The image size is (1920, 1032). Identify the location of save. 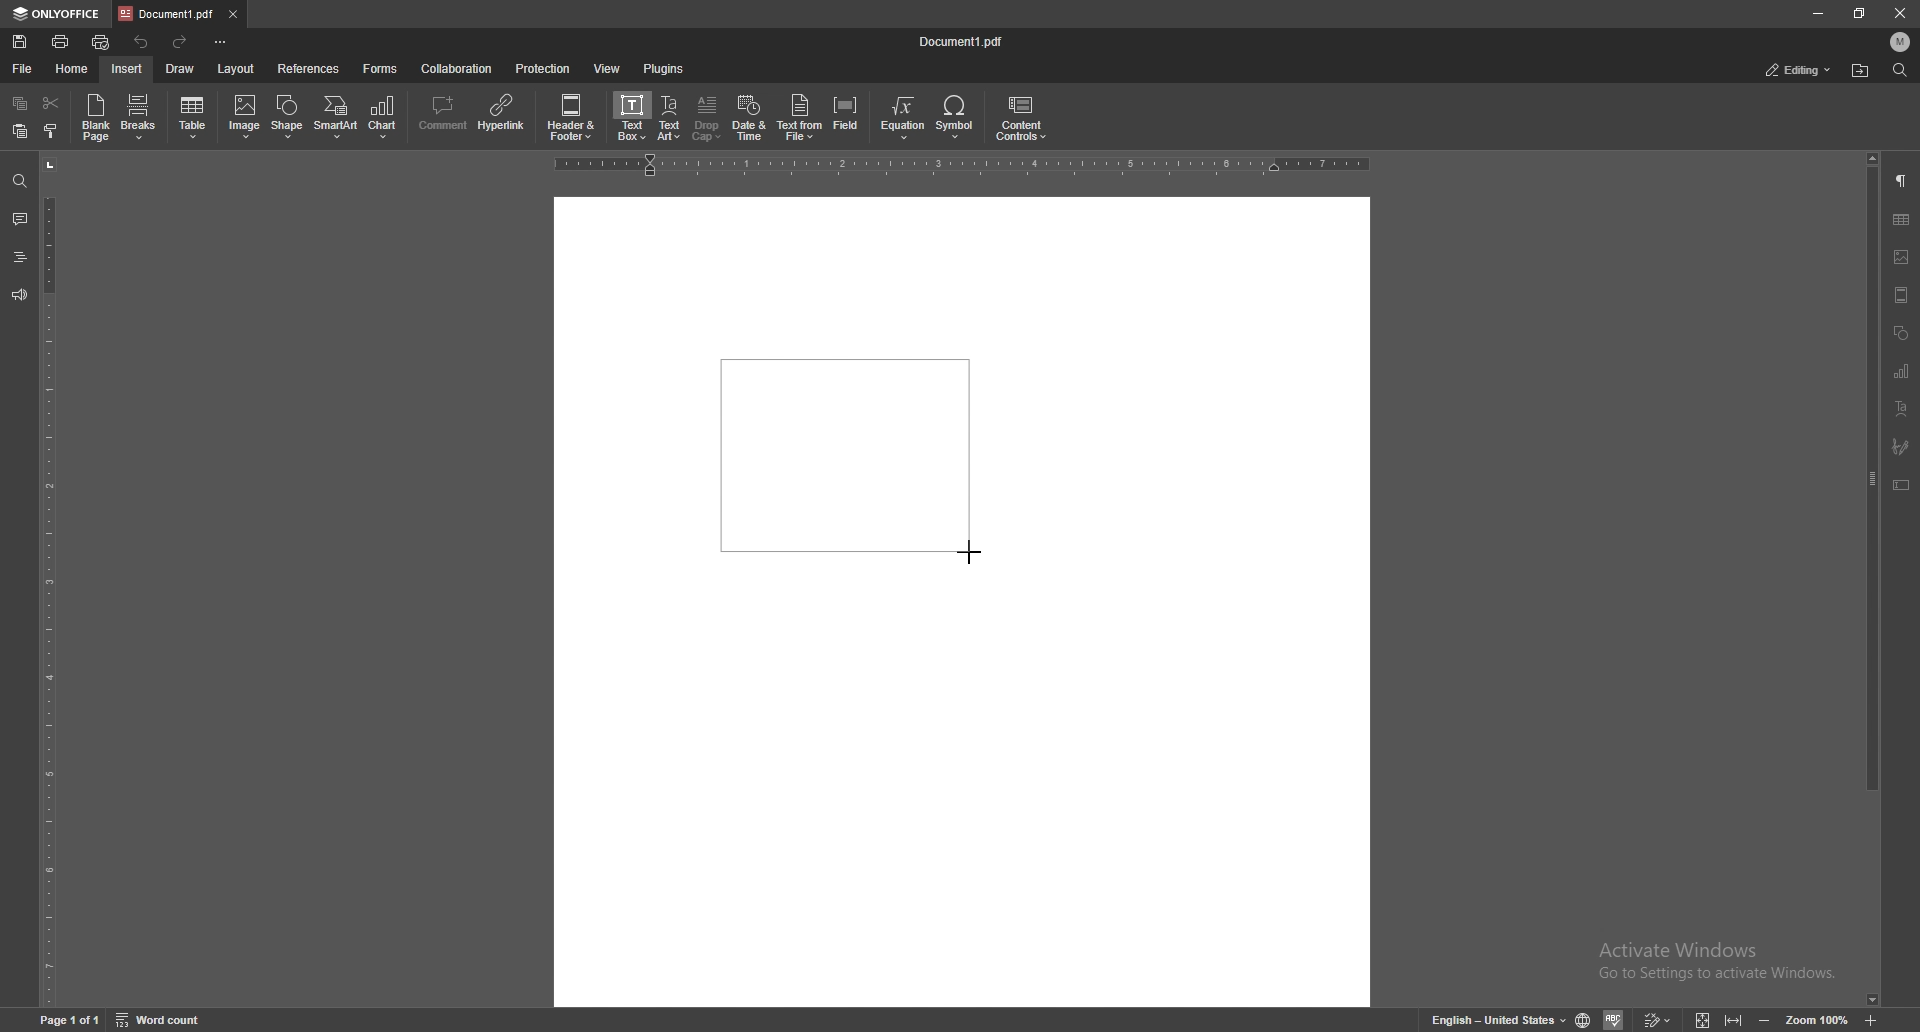
(19, 42).